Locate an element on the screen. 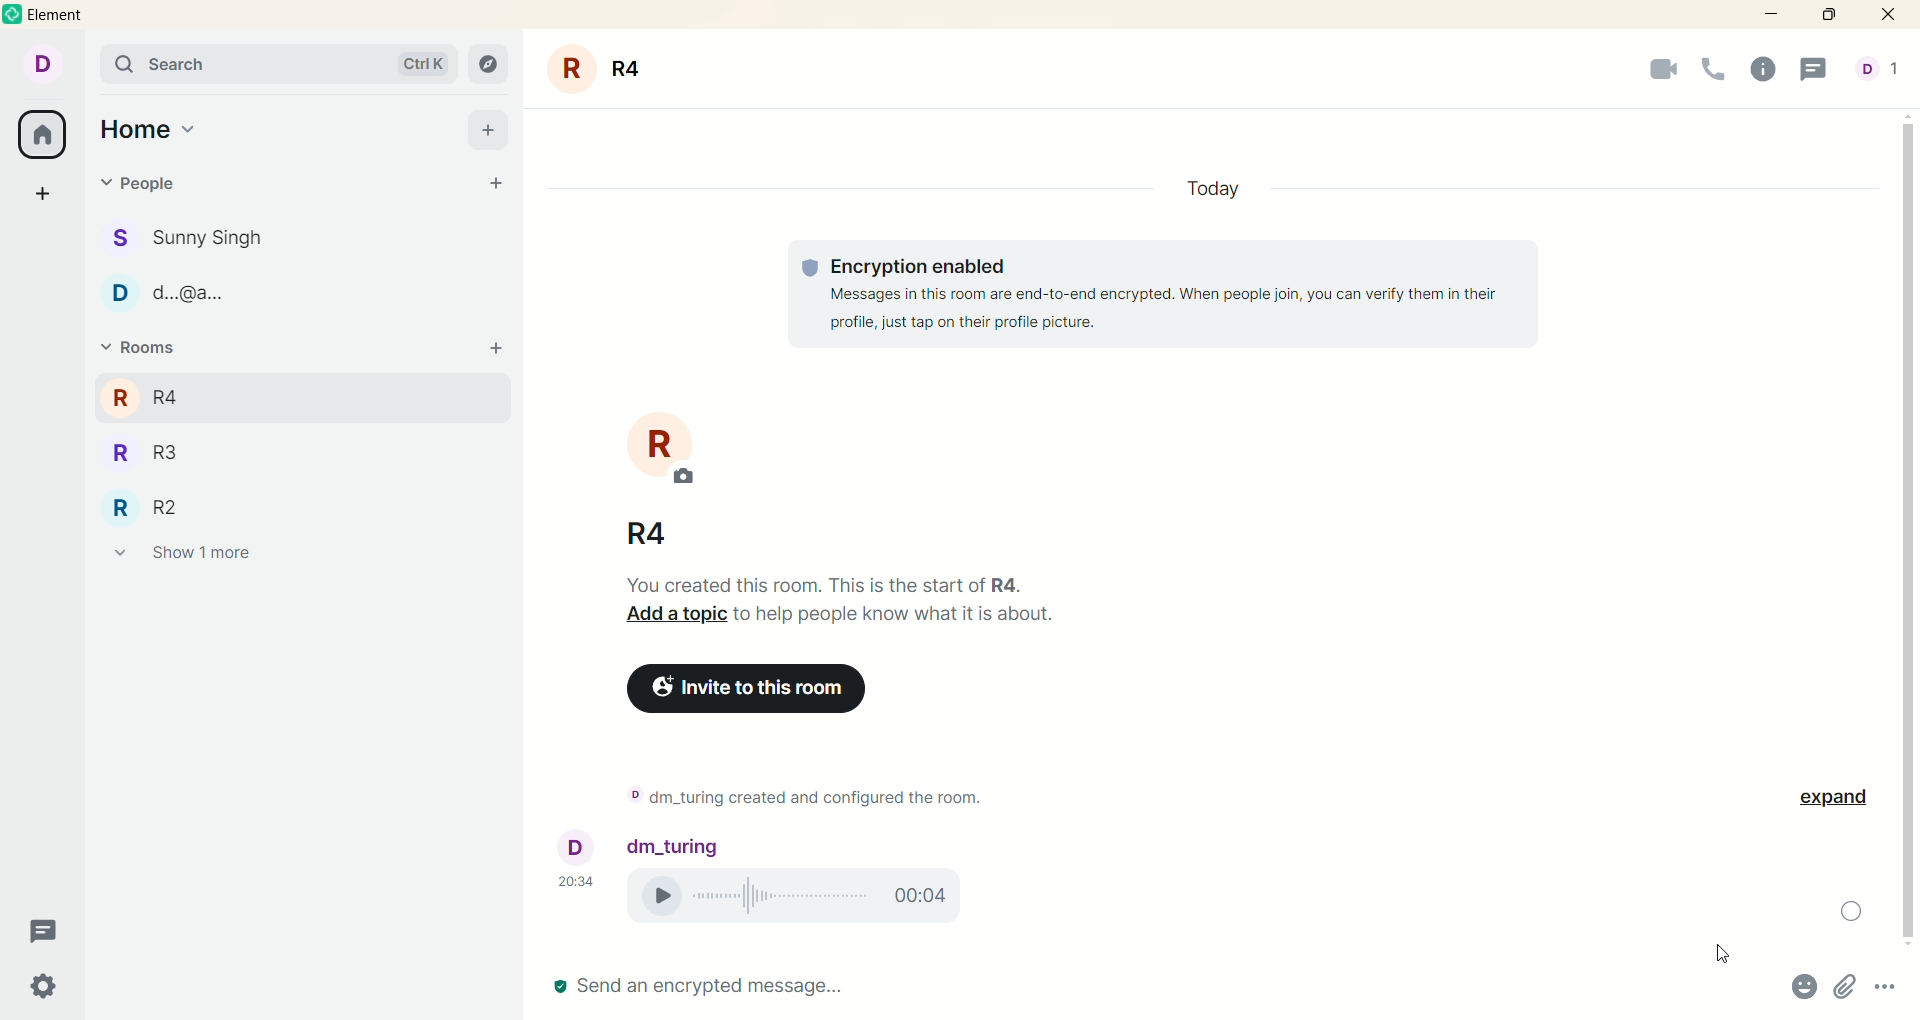 The image size is (1920, 1020).  is located at coordinates (1850, 989).